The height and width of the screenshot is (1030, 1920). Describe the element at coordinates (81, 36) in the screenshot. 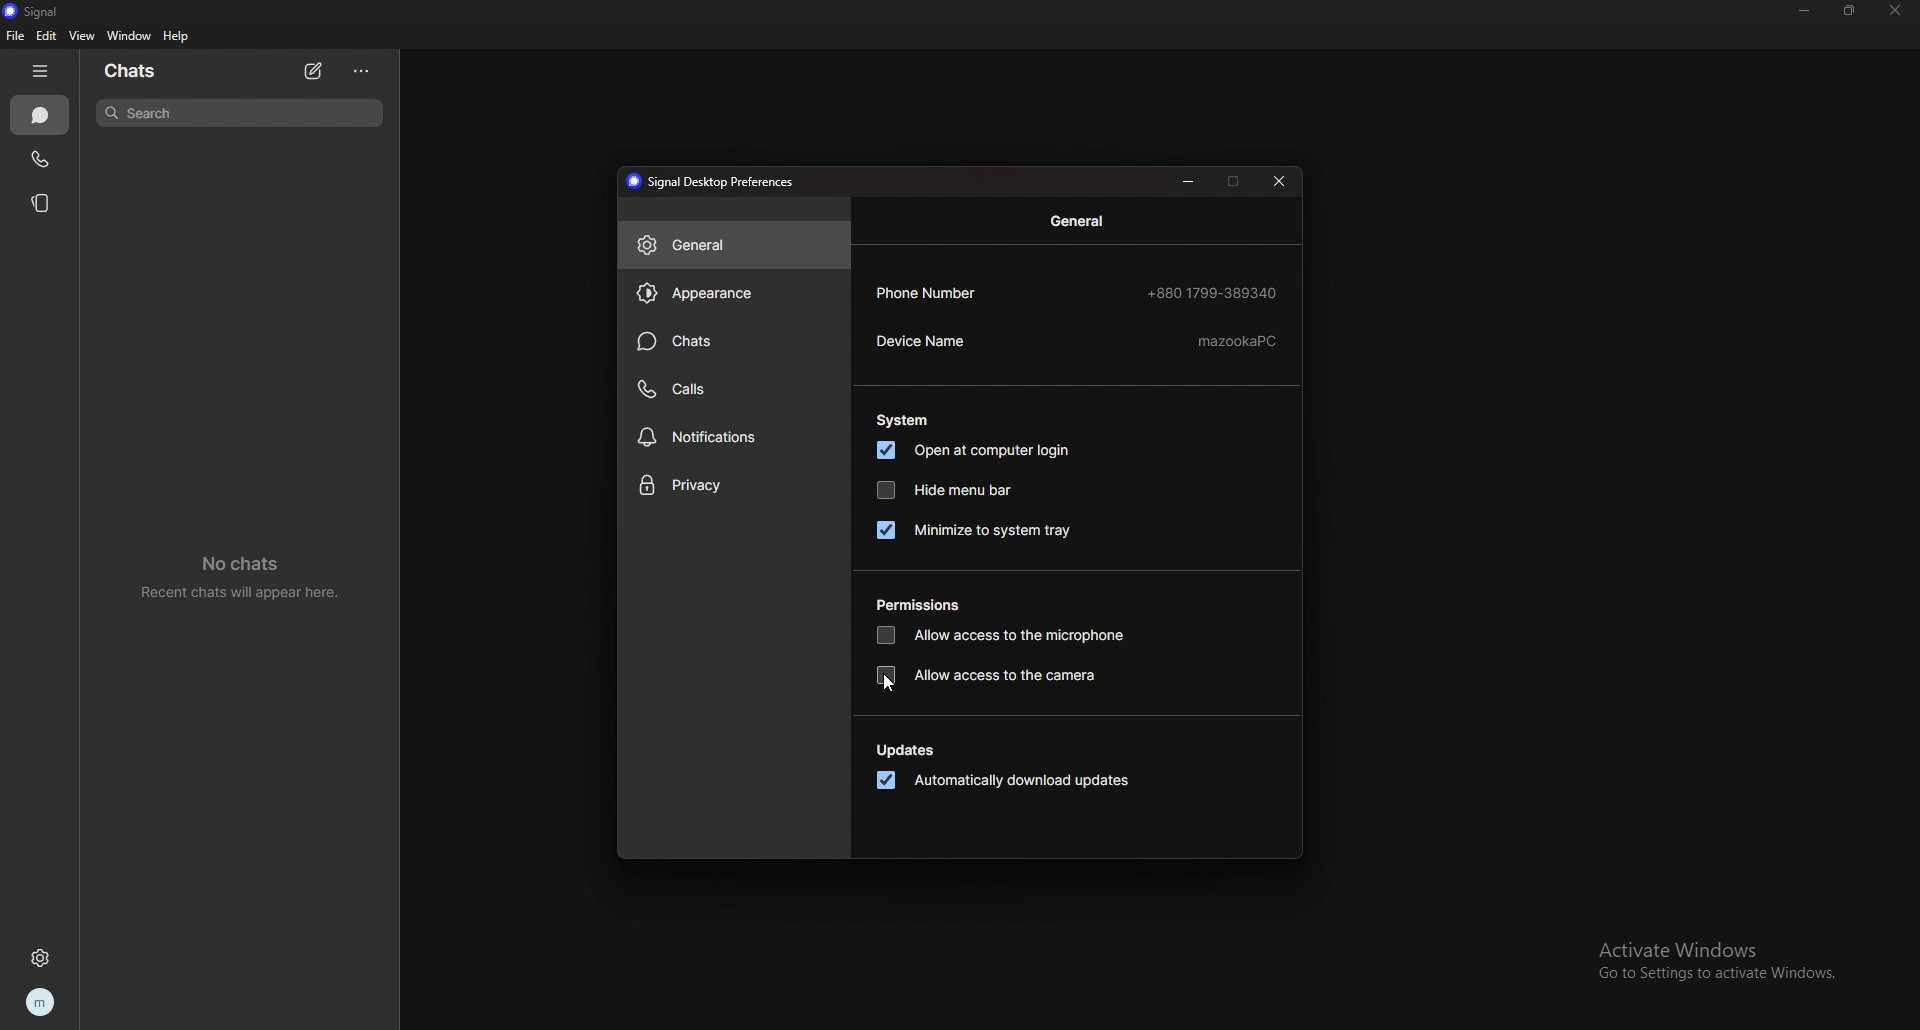

I see `view` at that location.